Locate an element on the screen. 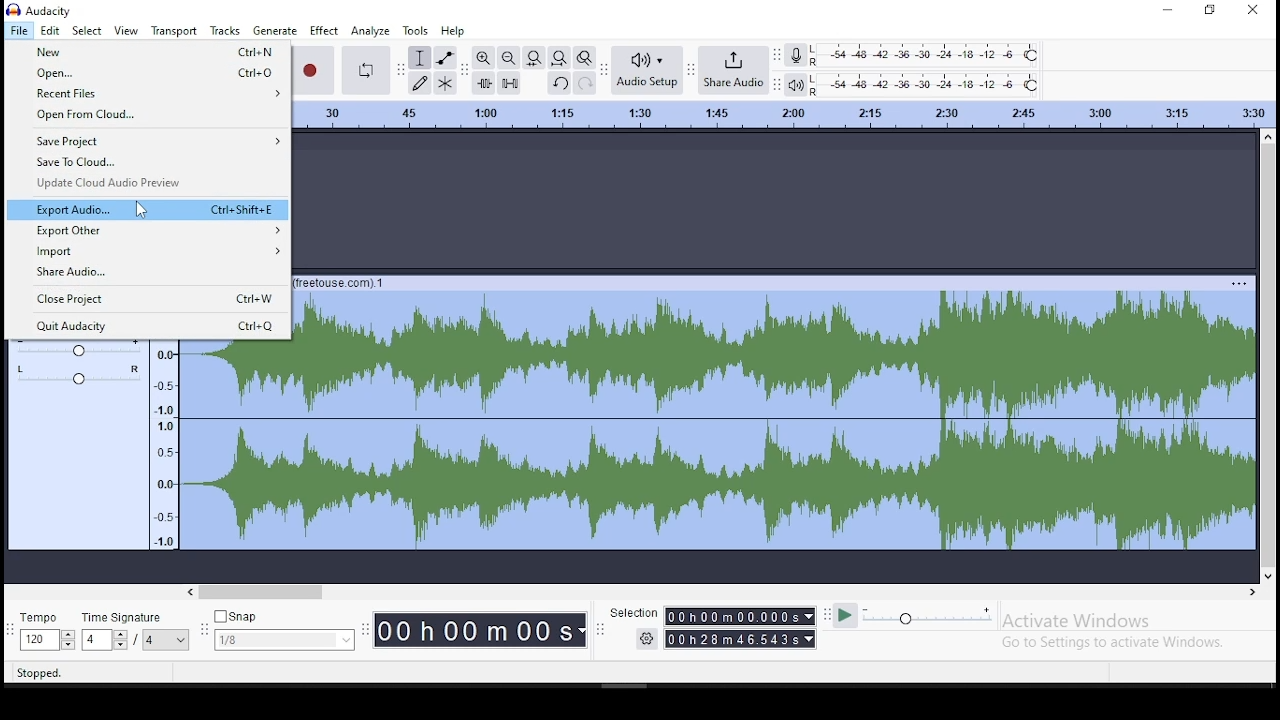 The image size is (1280, 720). tracks is located at coordinates (226, 30).